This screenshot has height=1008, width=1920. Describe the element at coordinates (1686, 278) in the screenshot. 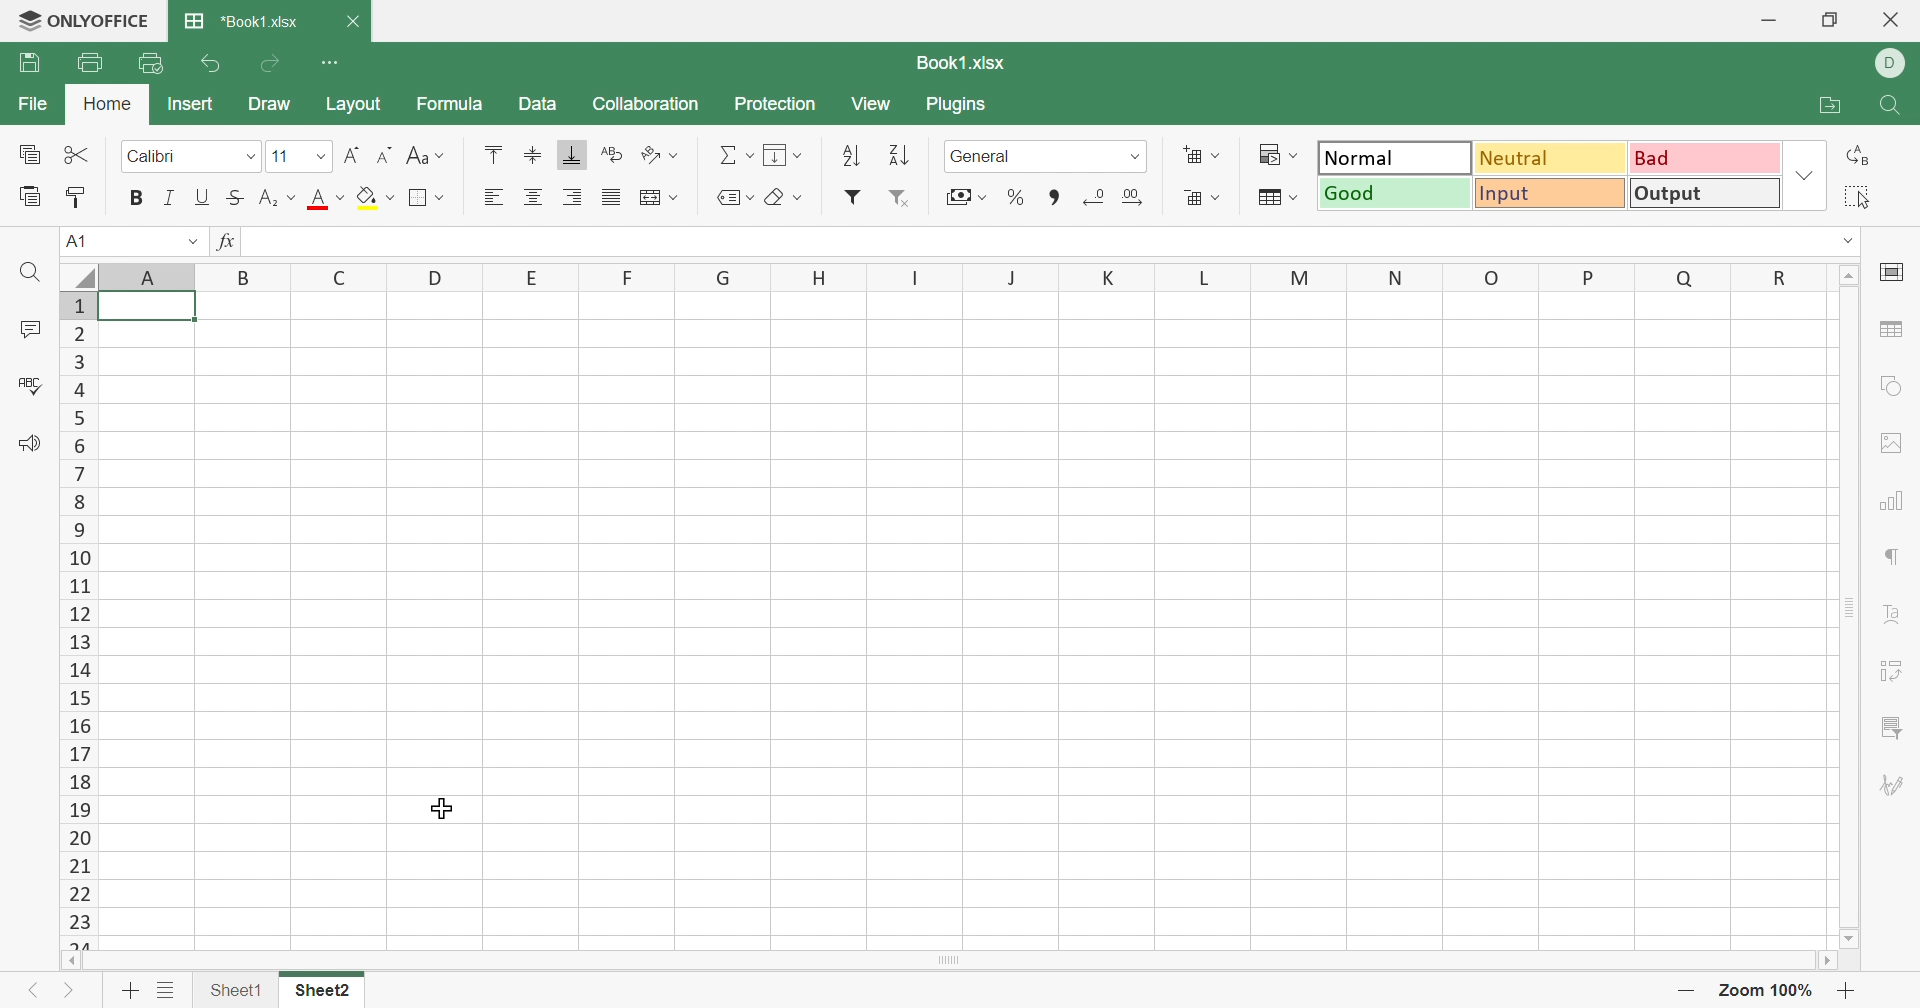

I see `Q` at that location.